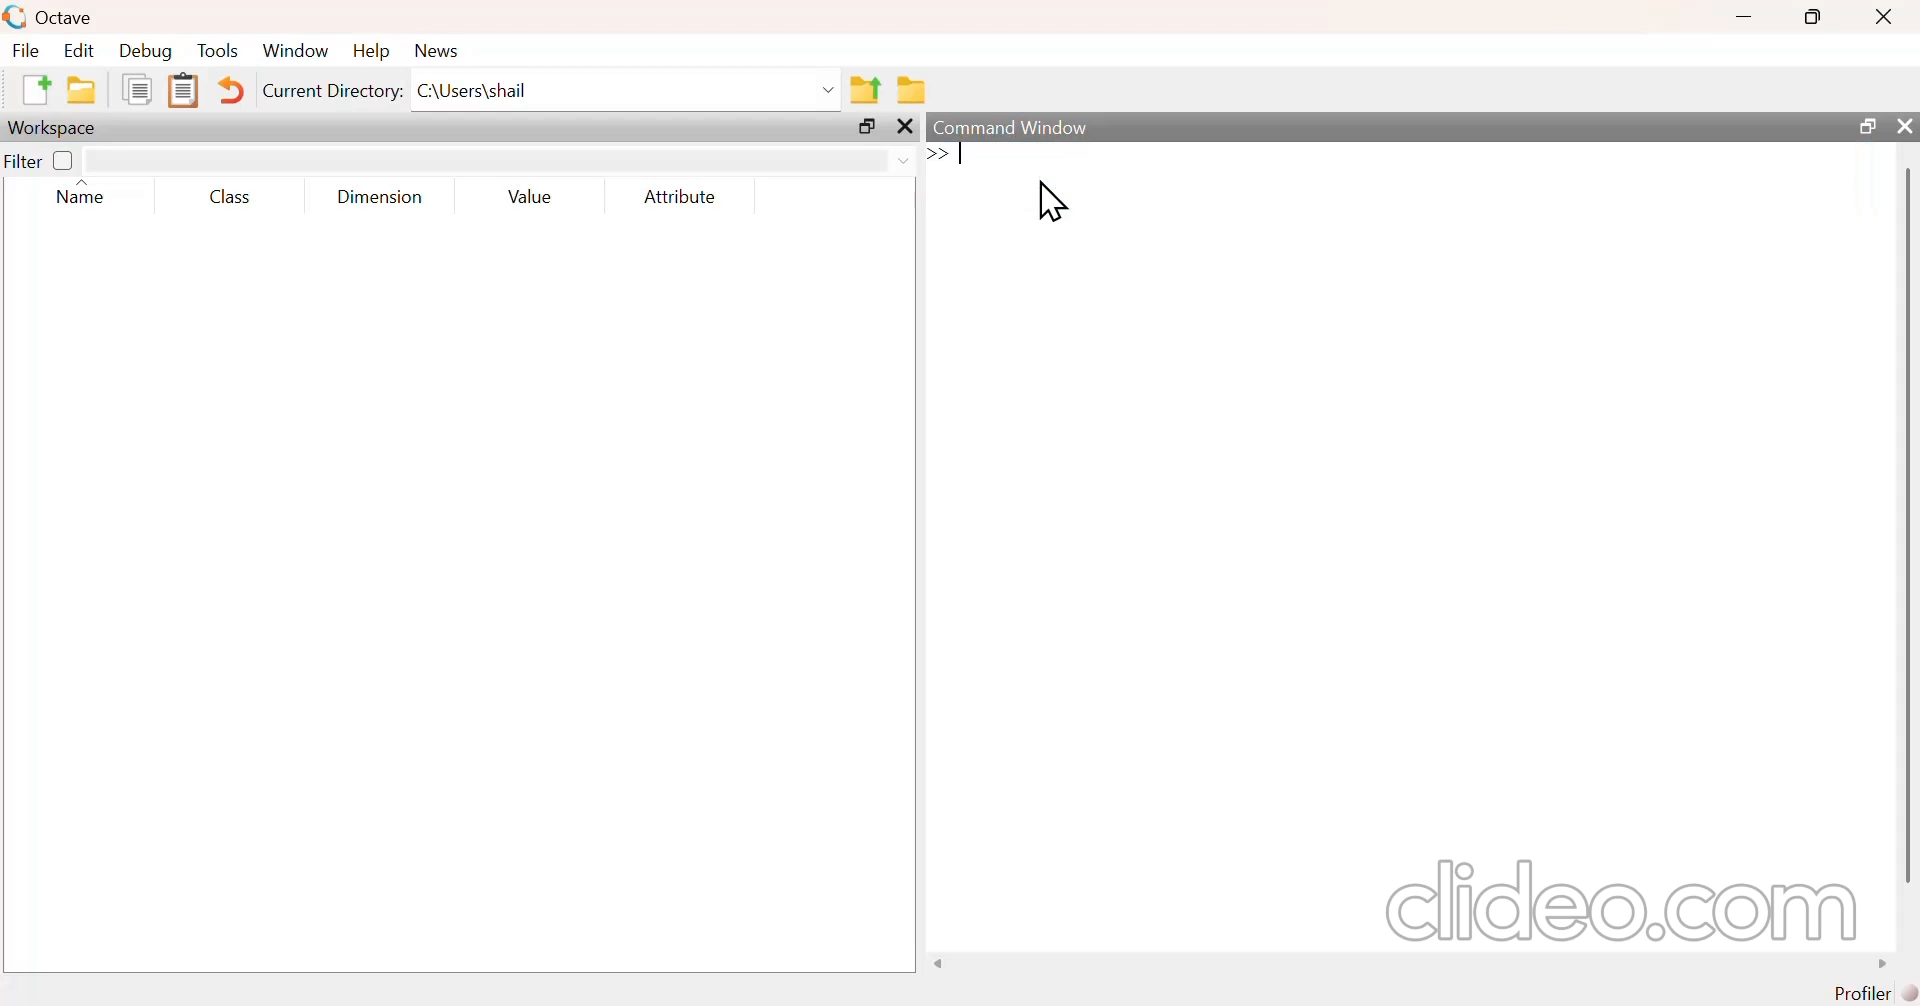 The image size is (1920, 1006). I want to click on move right, so click(1875, 962).